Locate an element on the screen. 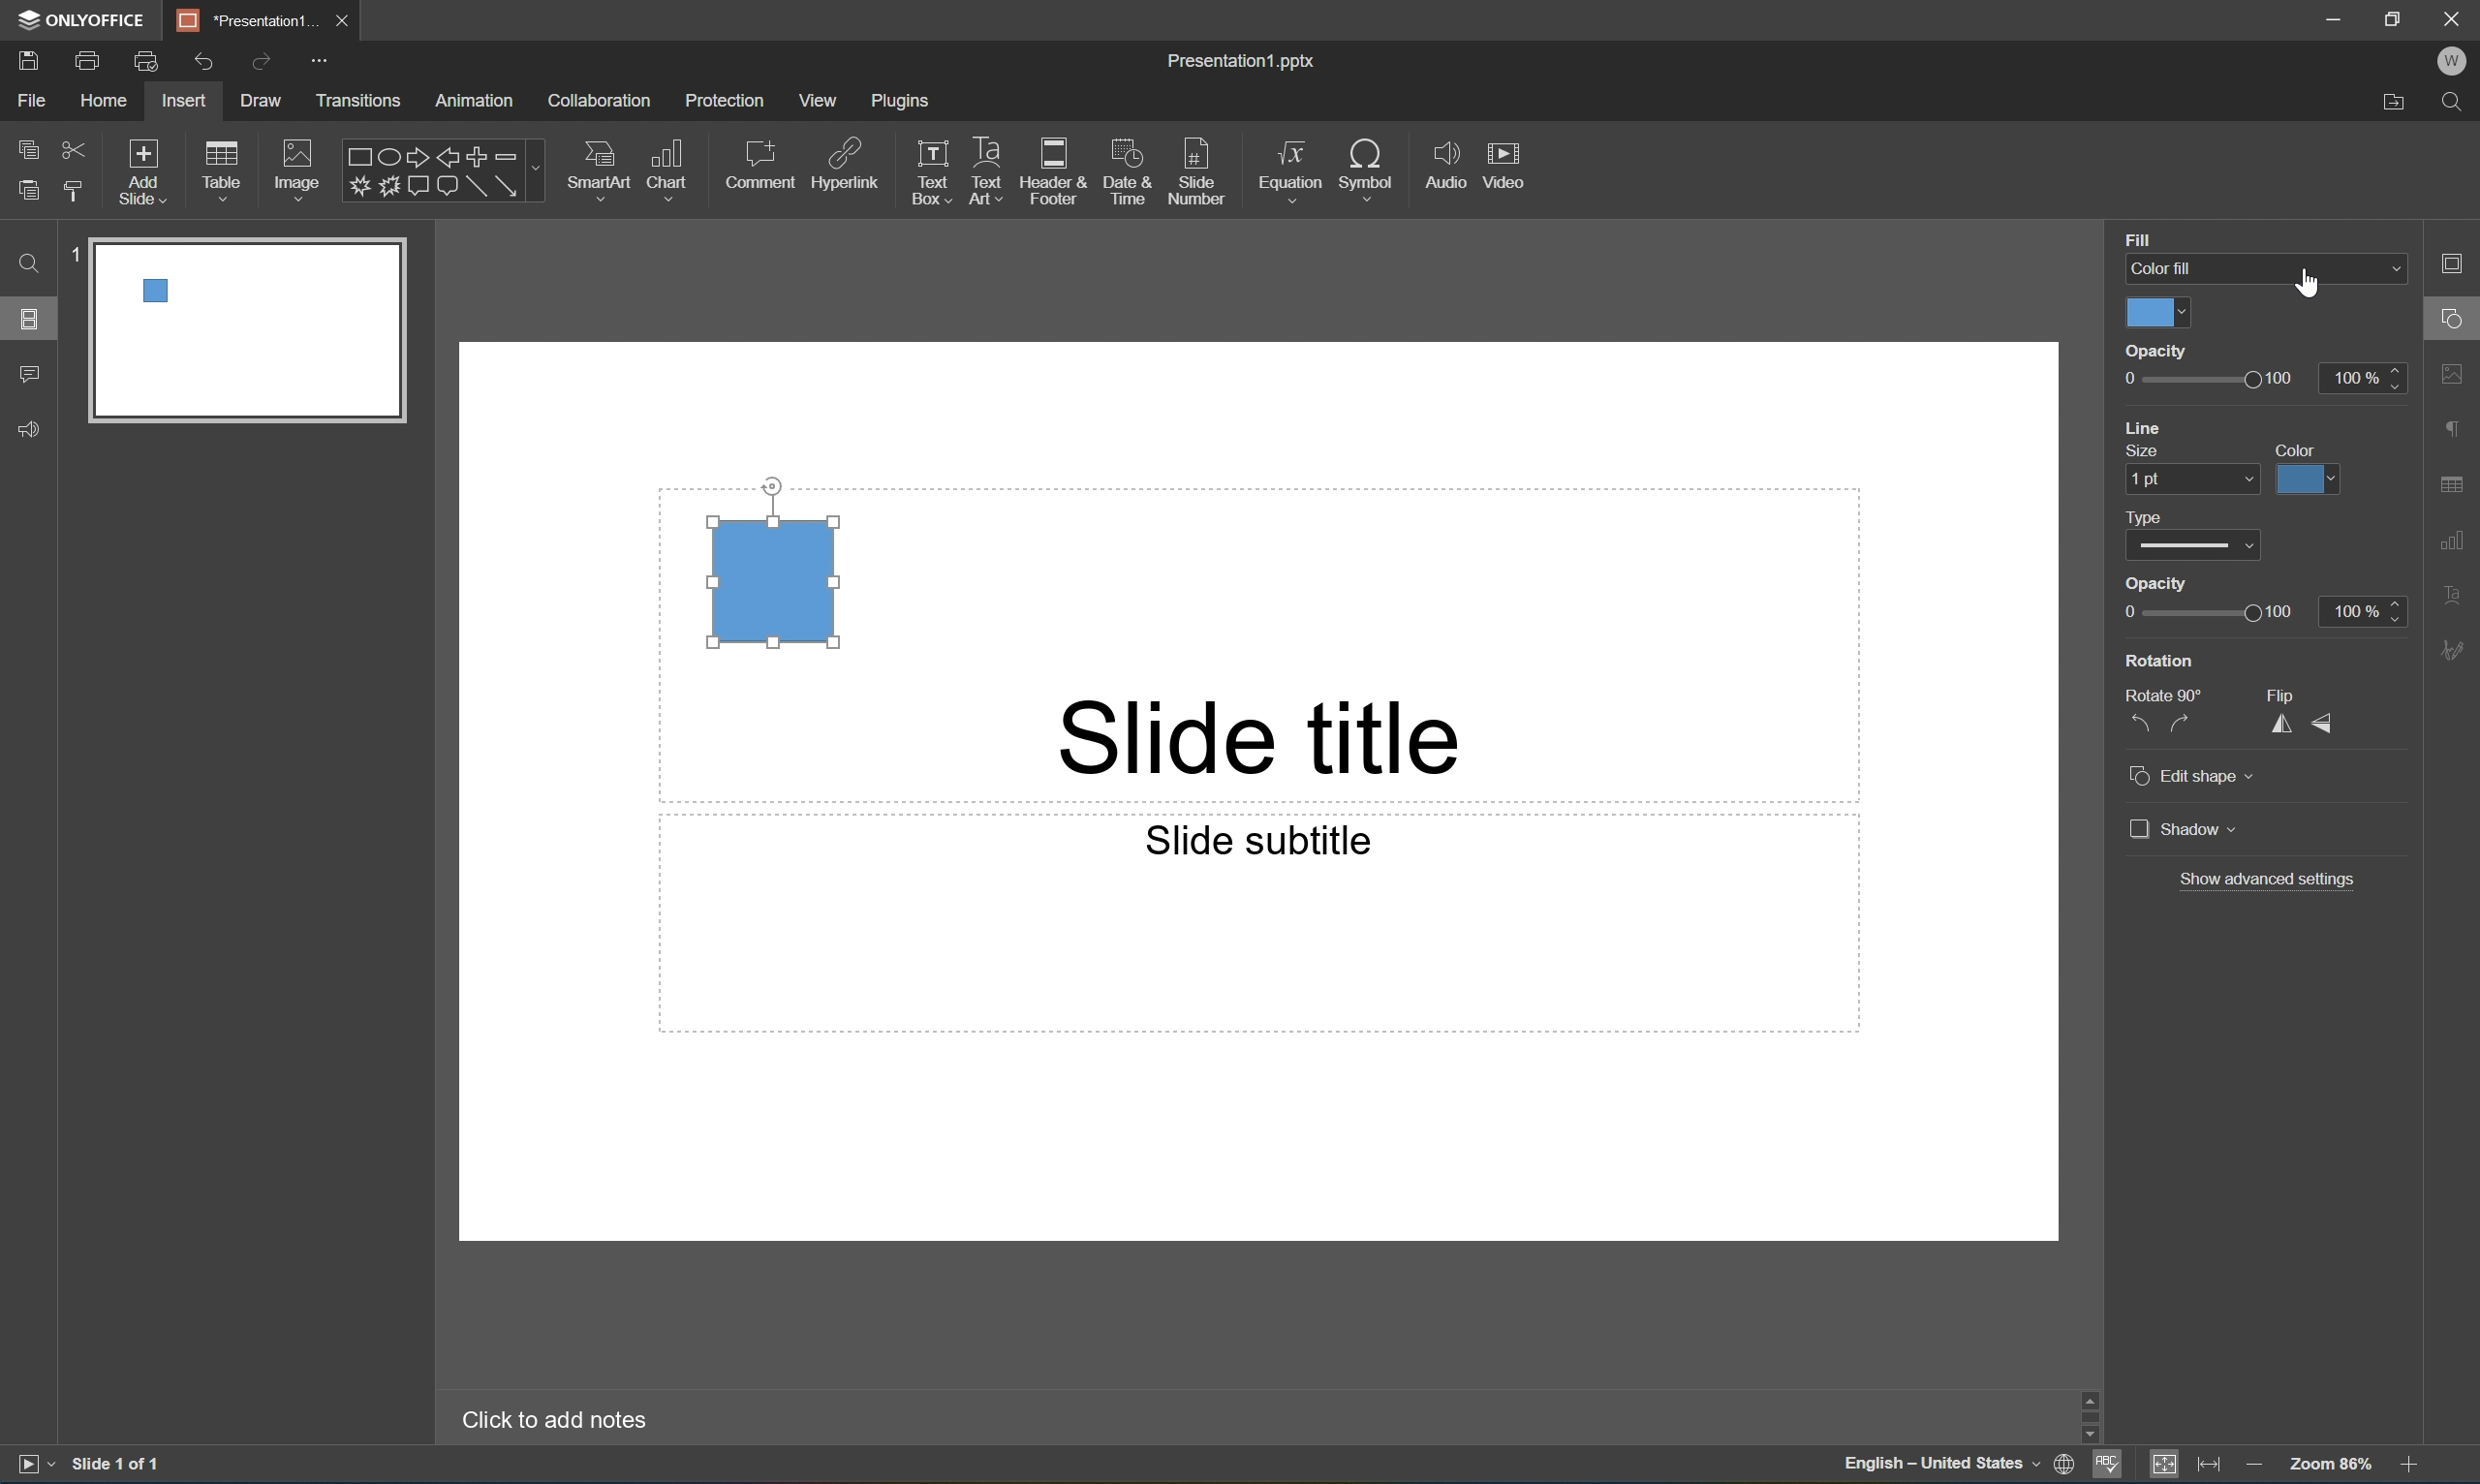  Color fill is located at coordinates (2162, 268).